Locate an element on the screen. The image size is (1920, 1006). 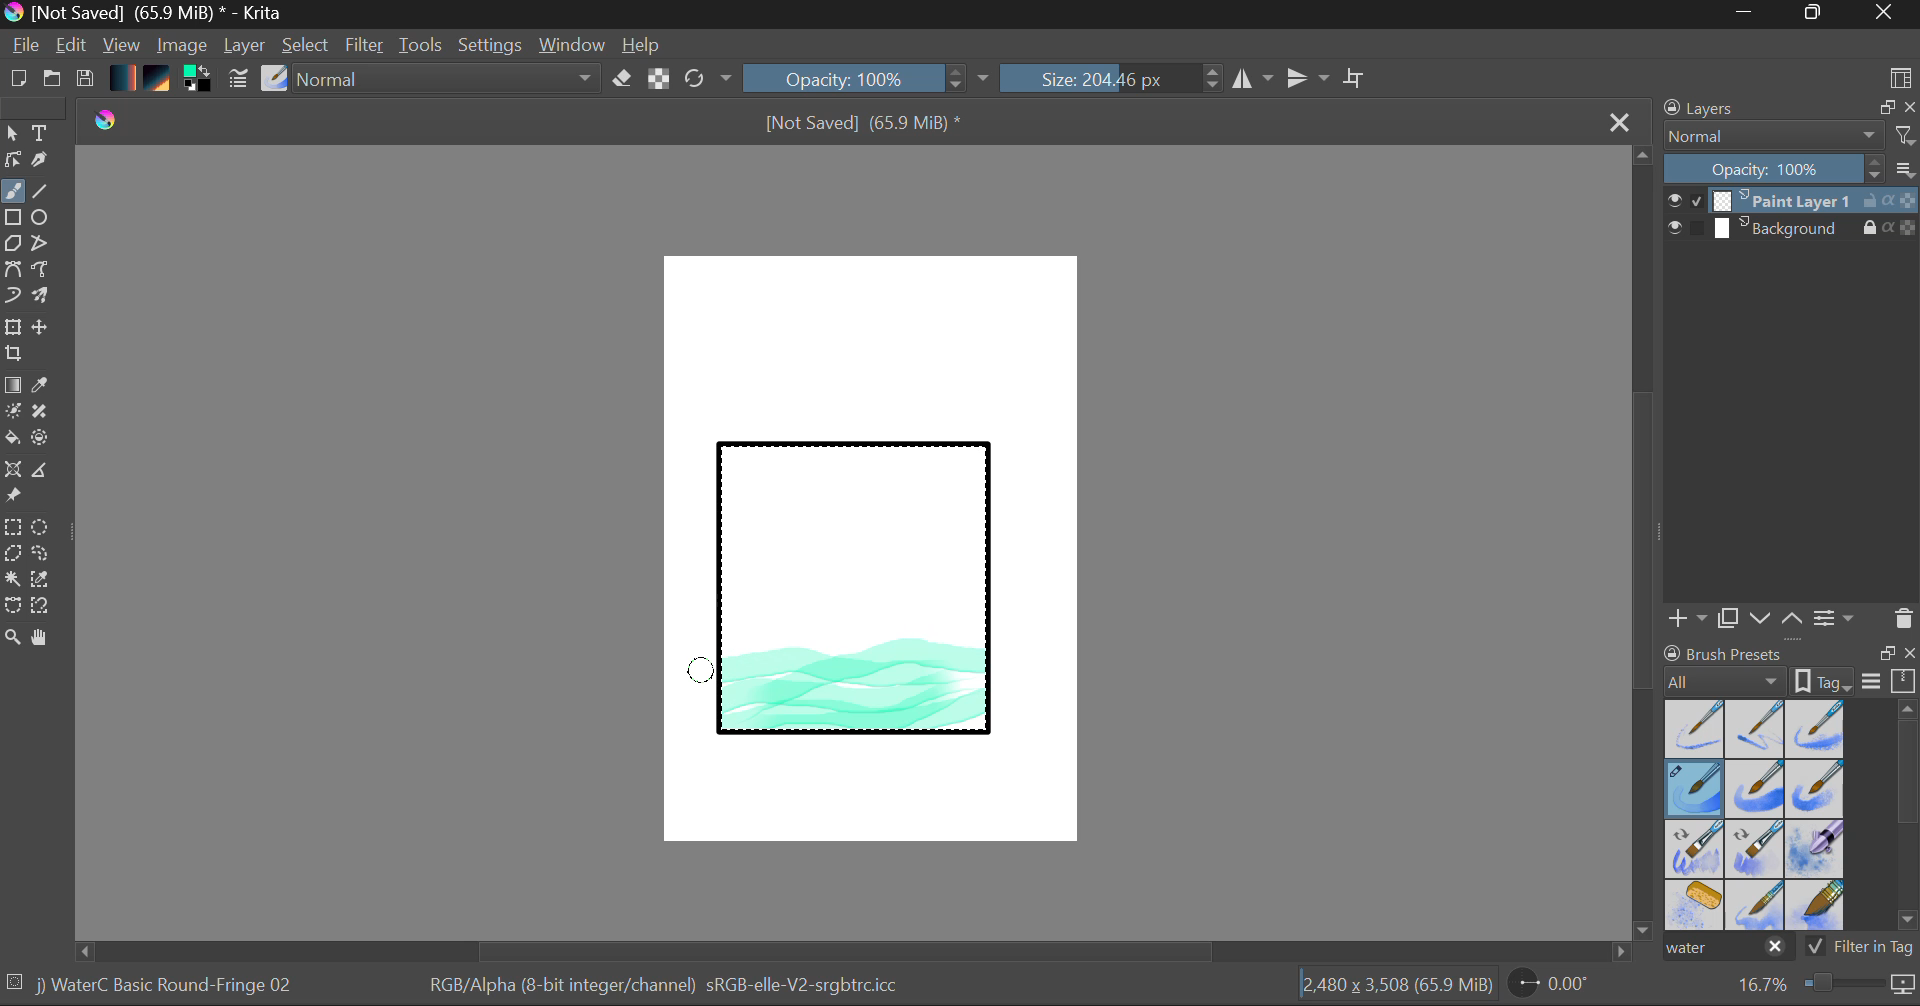
Open is located at coordinates (54, 81).